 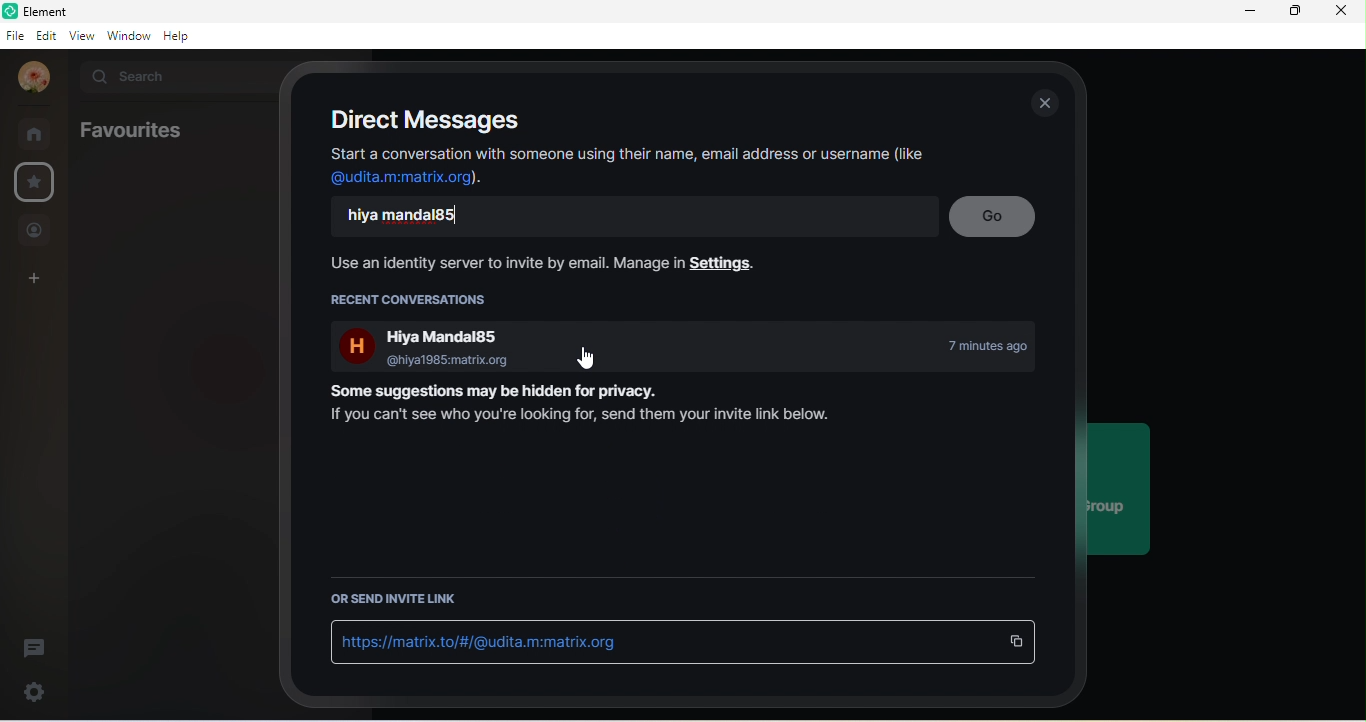 What do you see at coordinates (1344, 11) in the screenshot?
I see `close` at bounding box center [1344, 11].